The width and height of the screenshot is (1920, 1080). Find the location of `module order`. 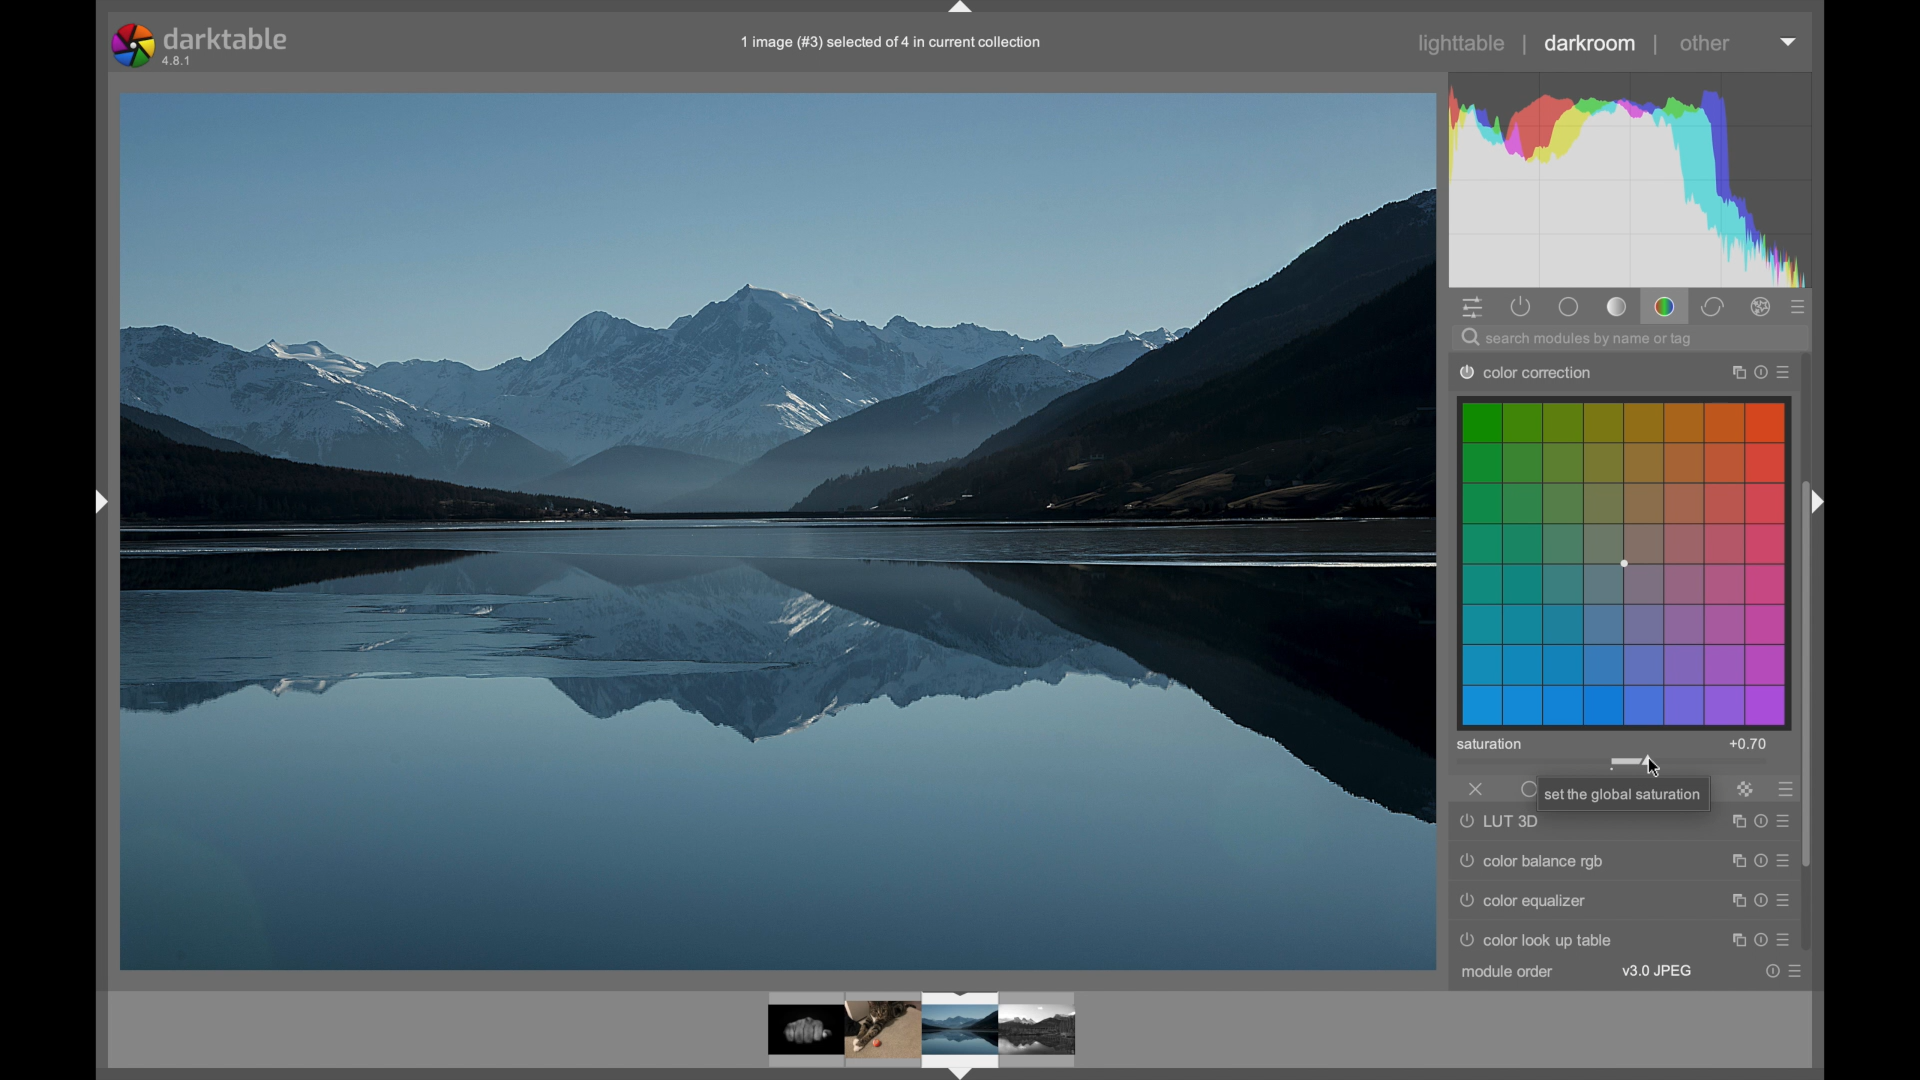

module order is located at coordinates (1508, 972).